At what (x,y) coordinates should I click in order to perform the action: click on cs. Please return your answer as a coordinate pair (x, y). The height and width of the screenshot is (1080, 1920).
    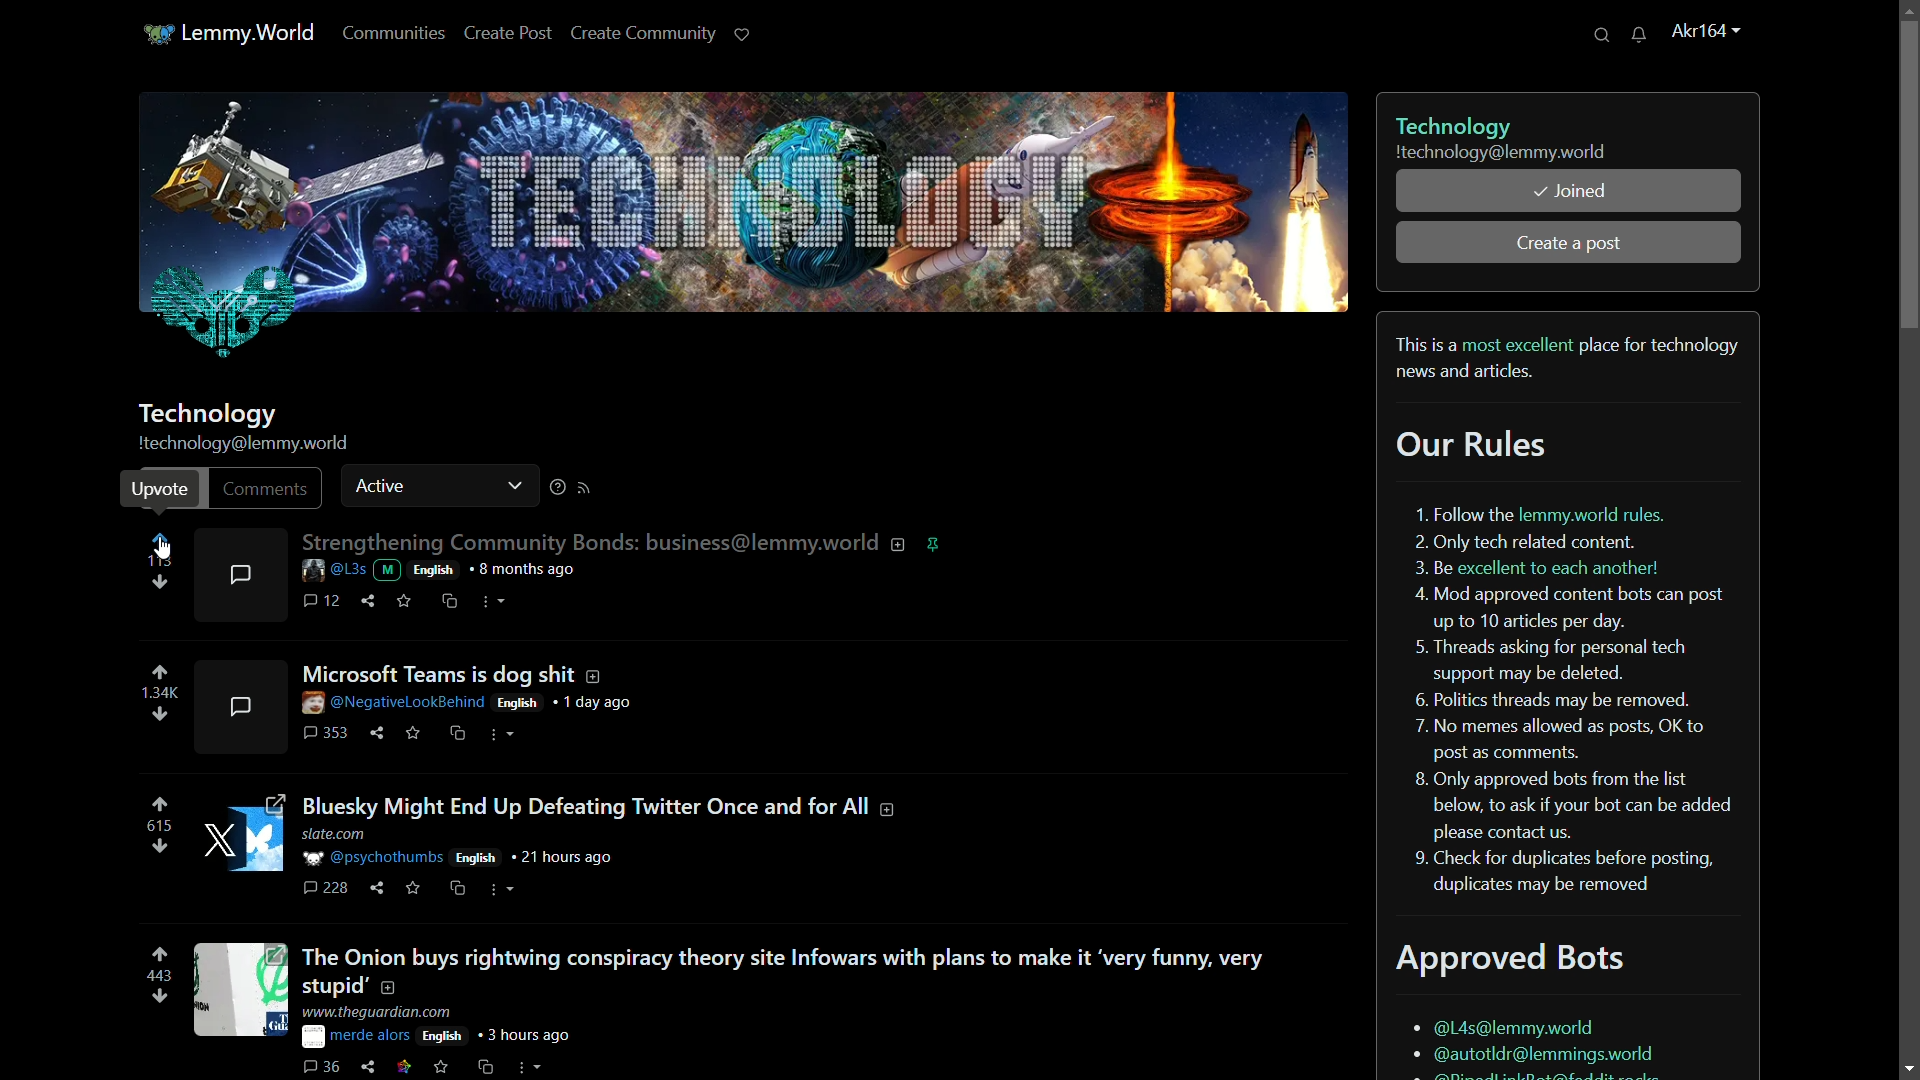
    Looking at the image, I should click on (486, 1062).